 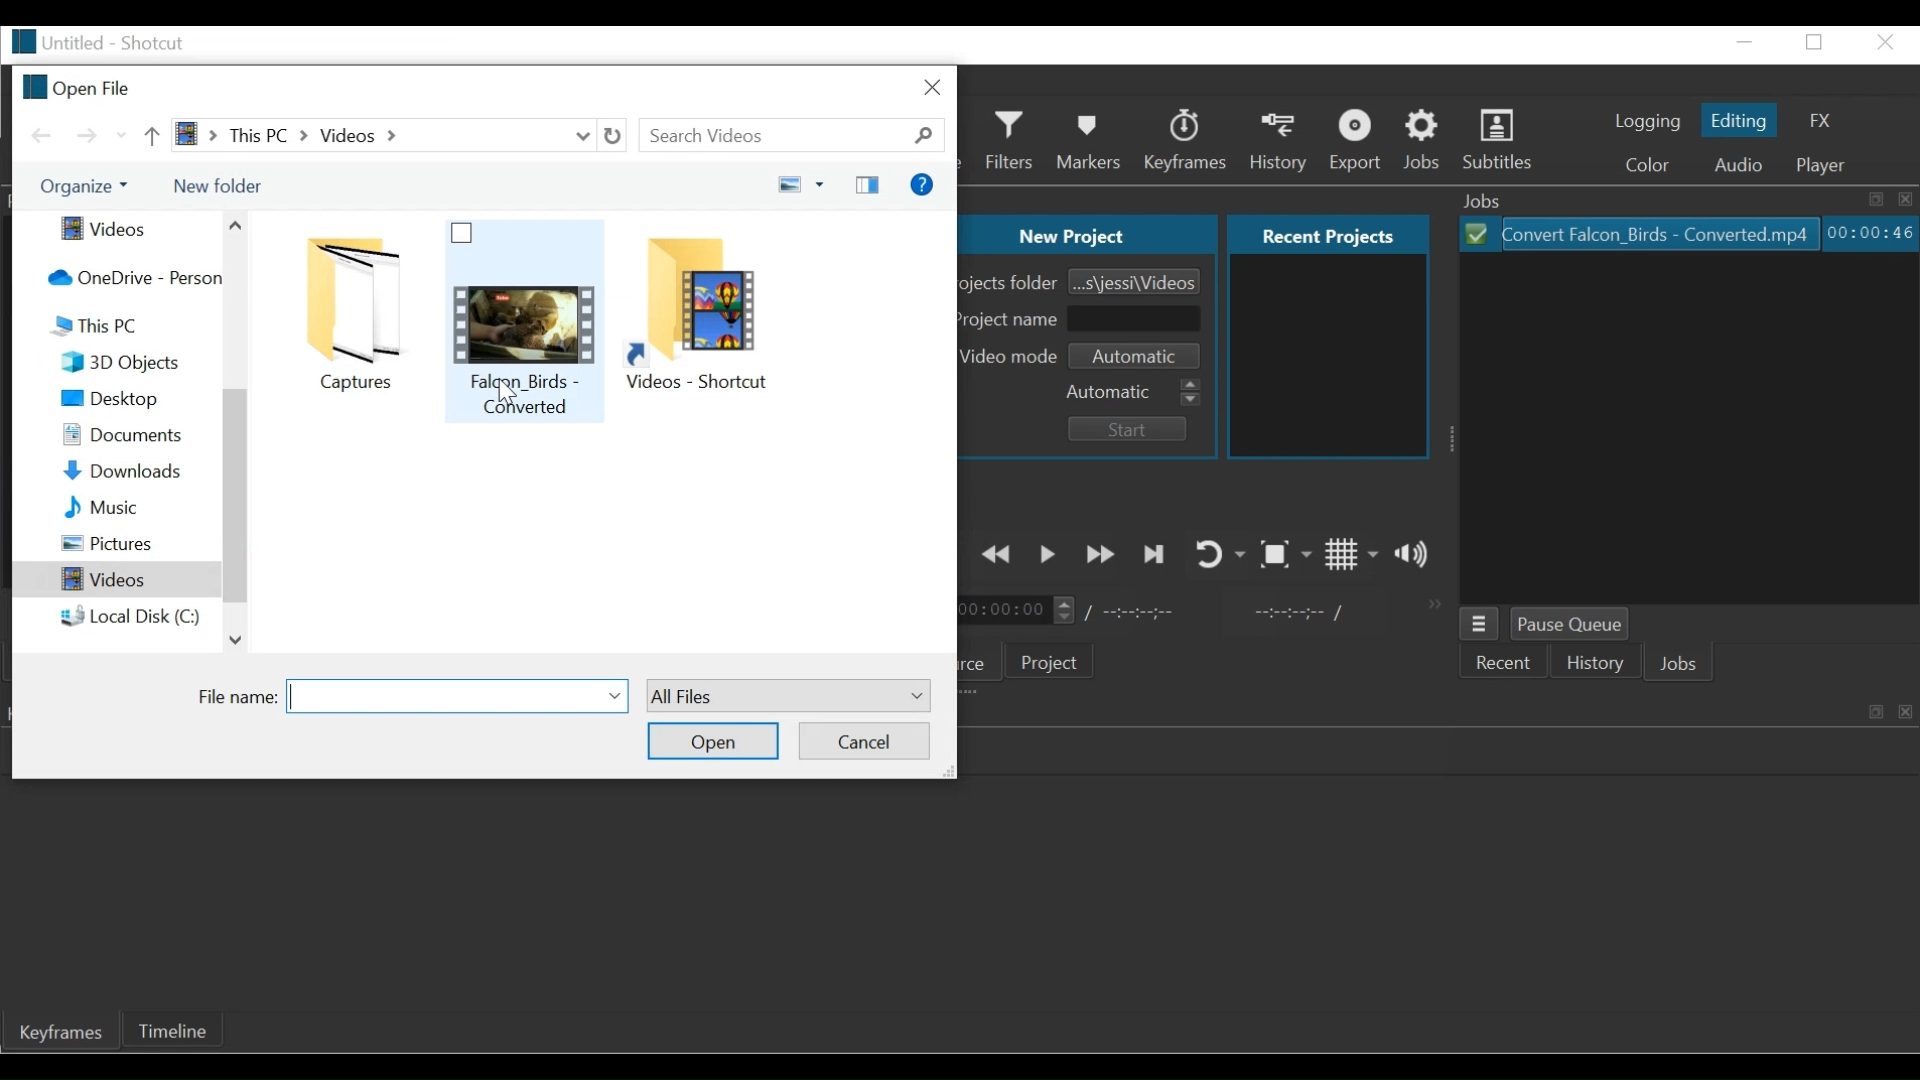 I want to click on Organize, so click(x=87, y=187).